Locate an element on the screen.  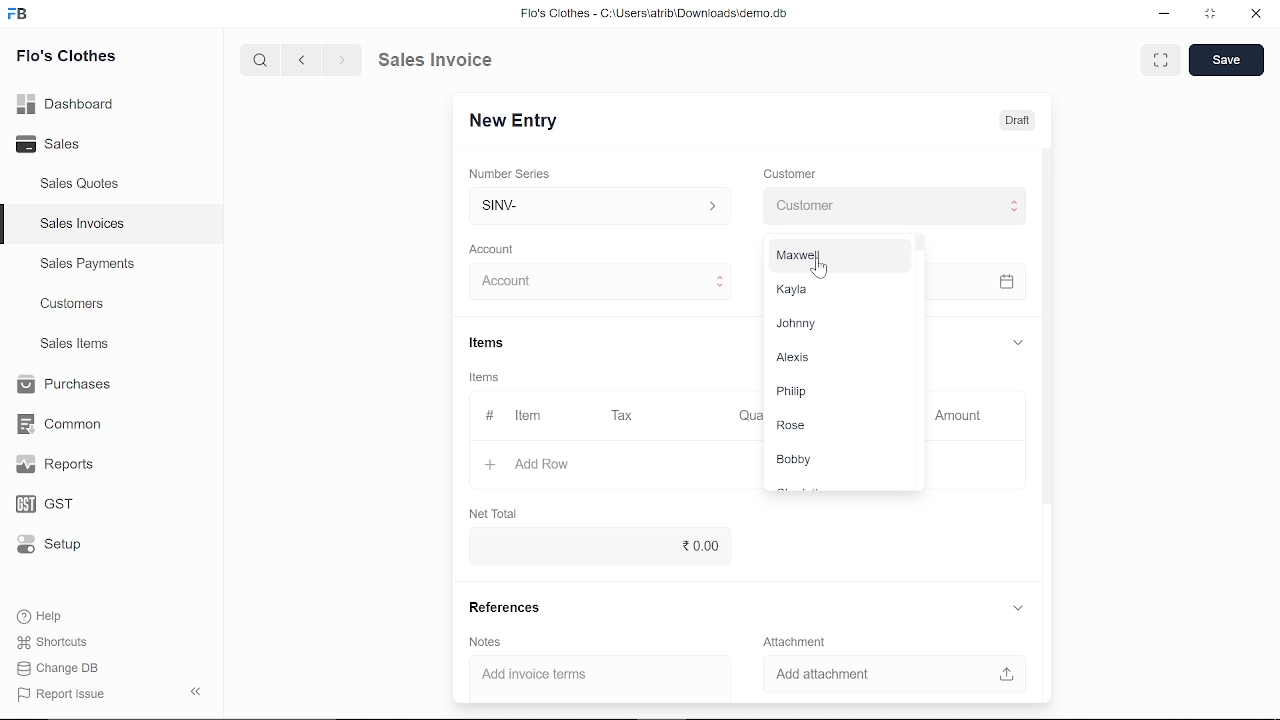
Common is located at coordinates (62, 424).